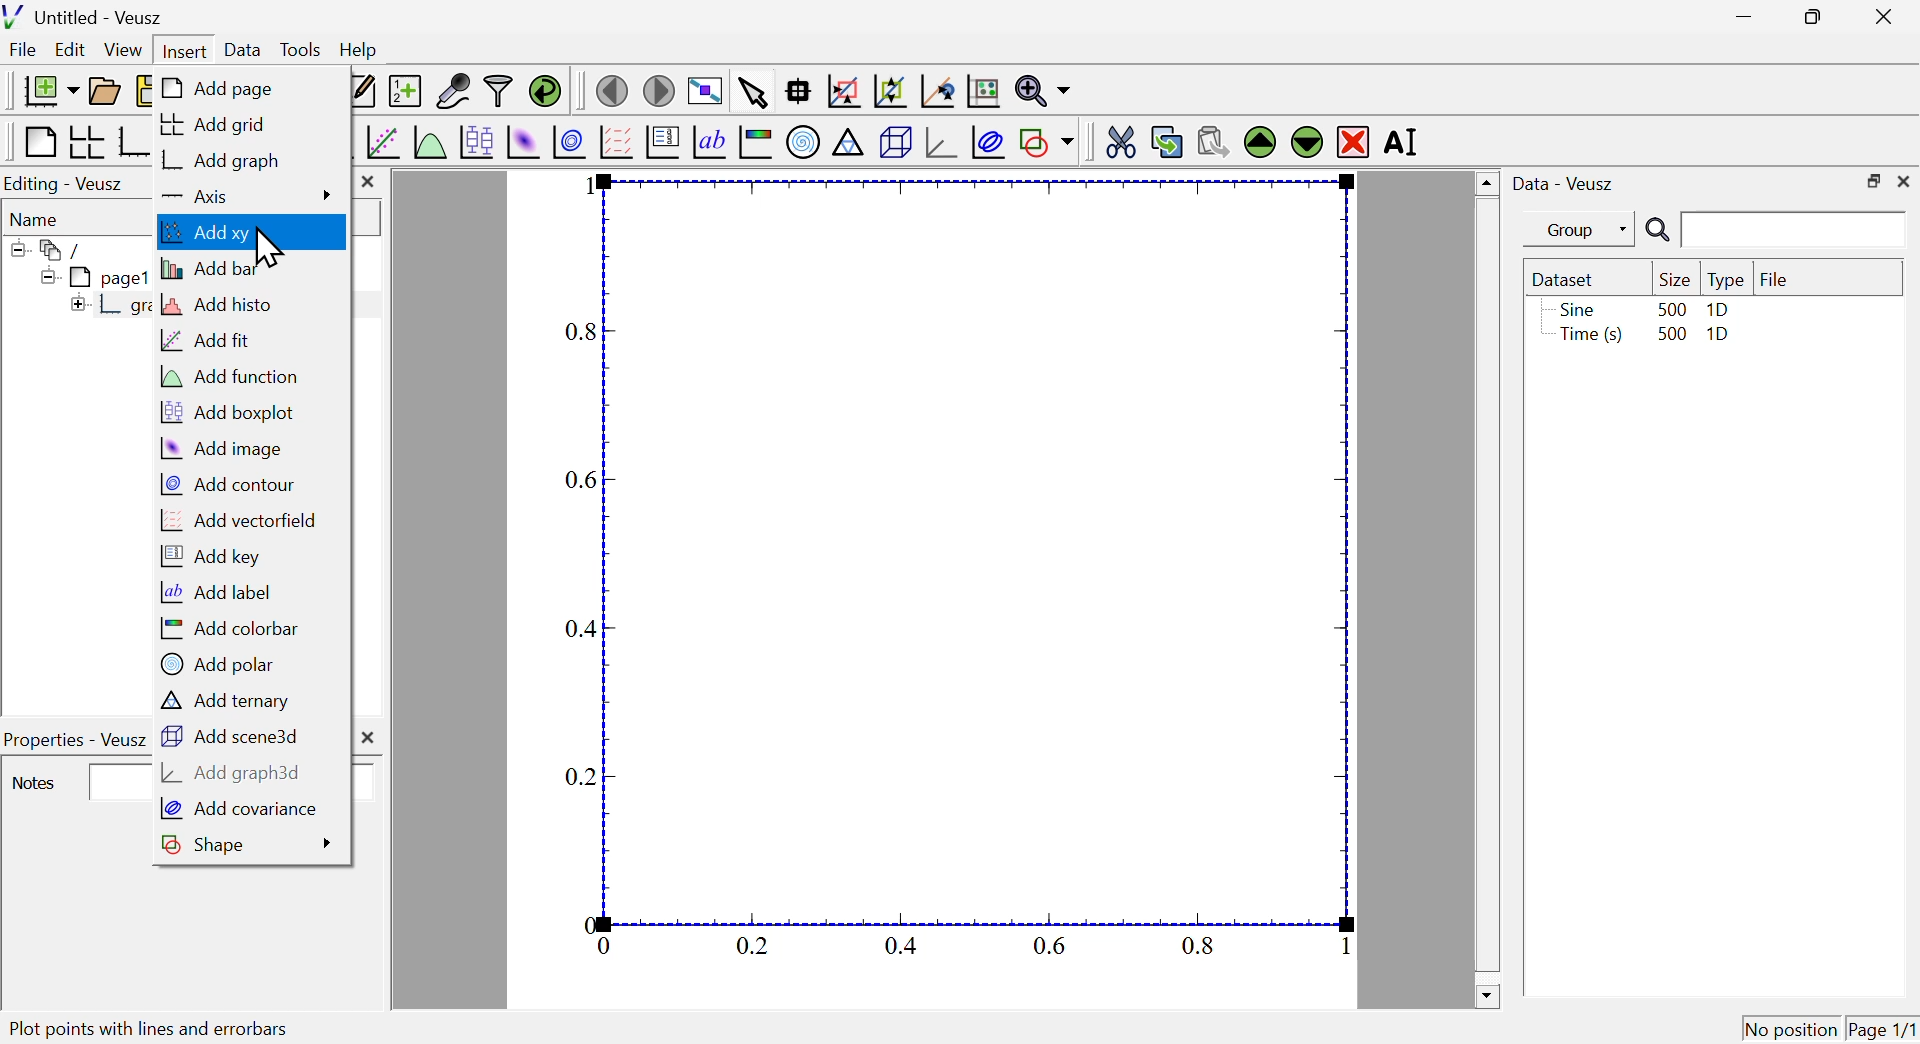  Describe the element at coordinates (1671, 308) in the screenshot. I see `500` at that location.